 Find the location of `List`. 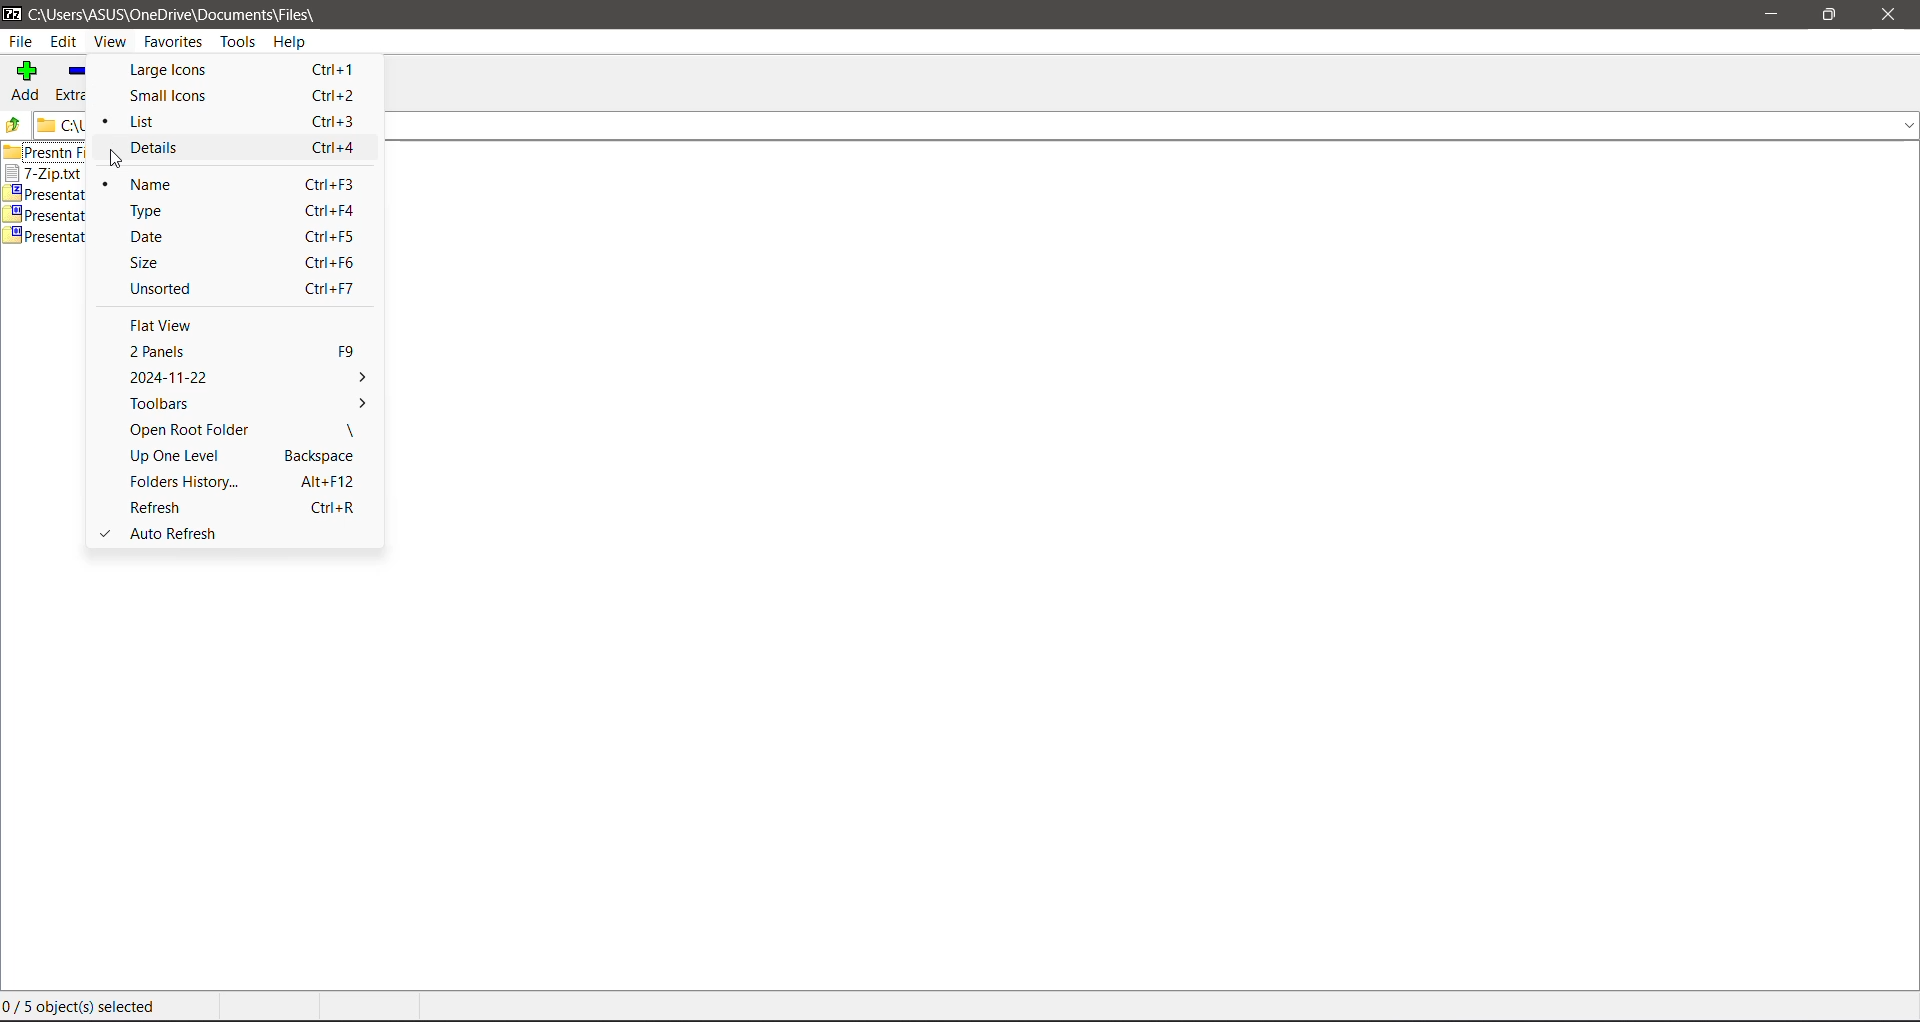

List is located at coordinates (238, 121).